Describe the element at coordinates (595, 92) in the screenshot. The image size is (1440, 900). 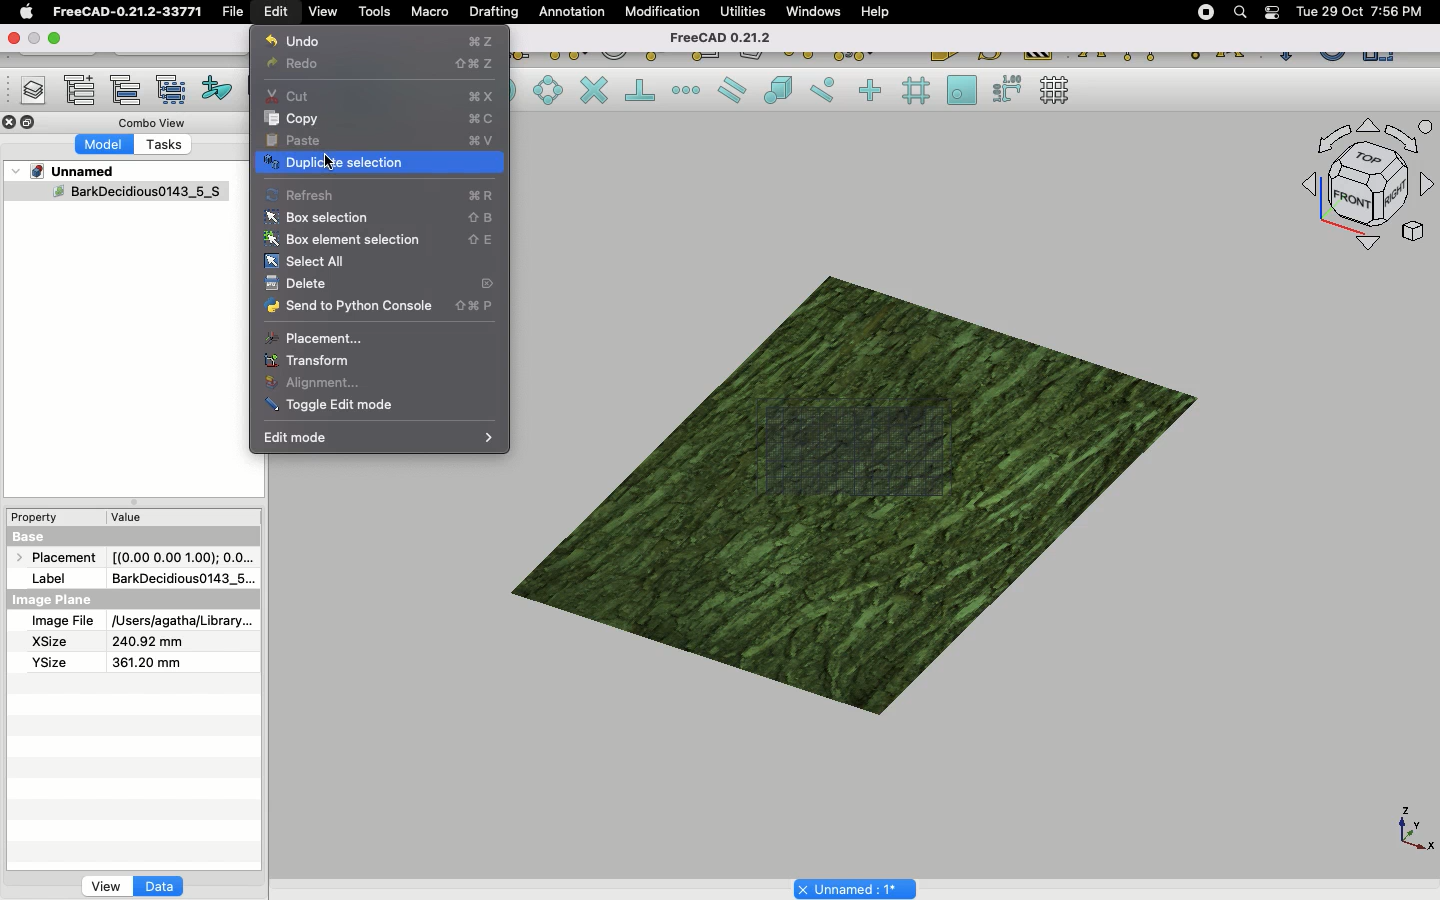
I see `Snap intersection` at that location.